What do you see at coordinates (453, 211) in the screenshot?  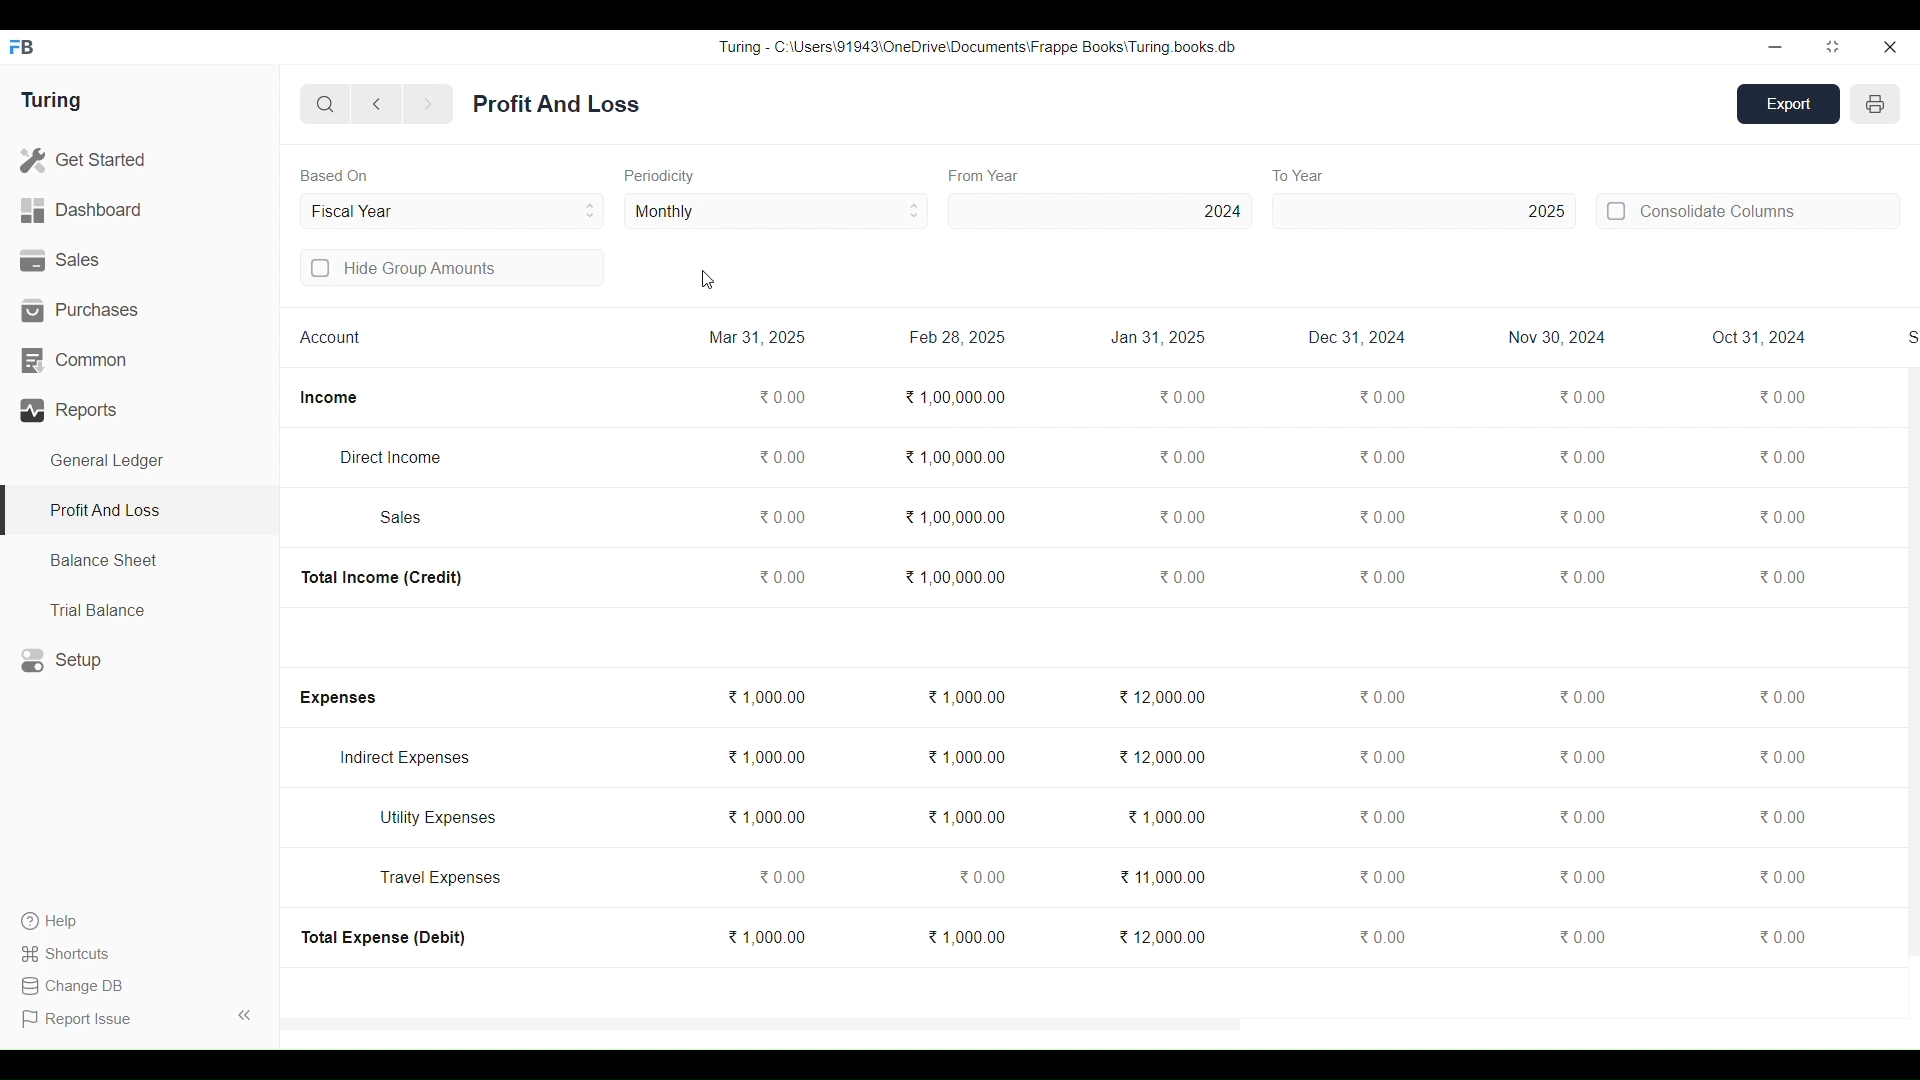 I see `Until Date` at bounding box center [453, 211].